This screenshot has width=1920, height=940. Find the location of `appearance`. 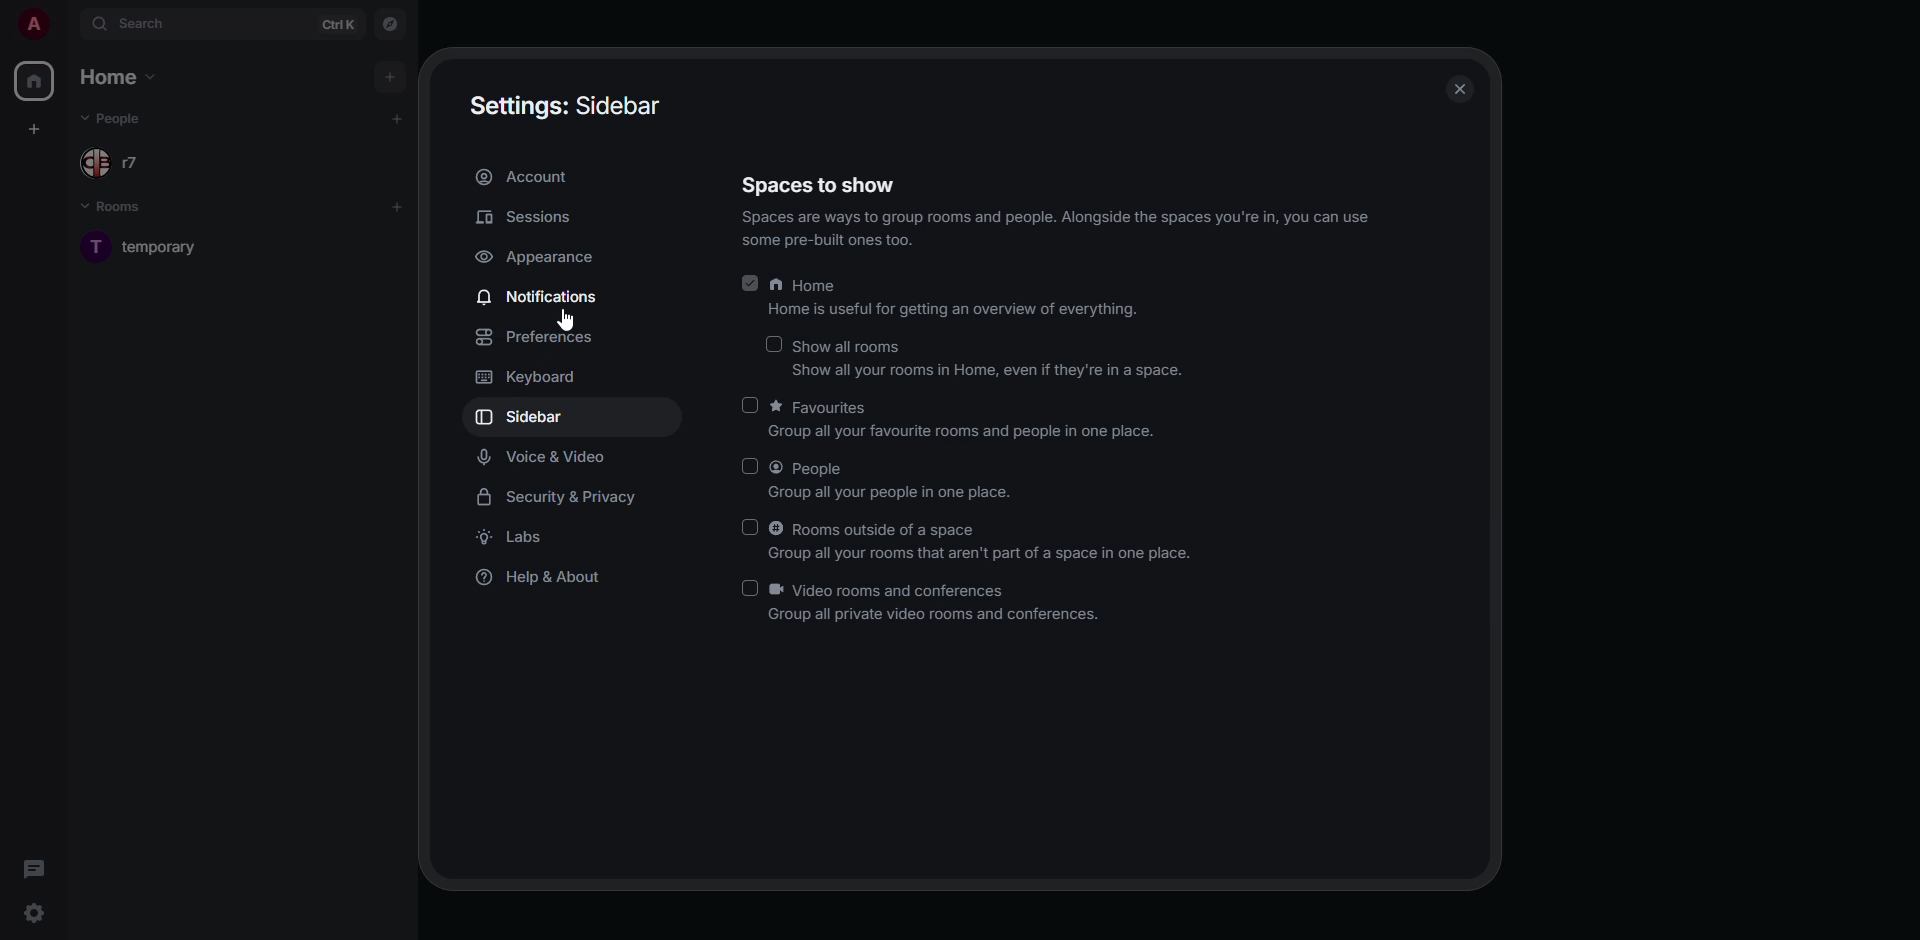

appearance is located at coordinates (540, 256).